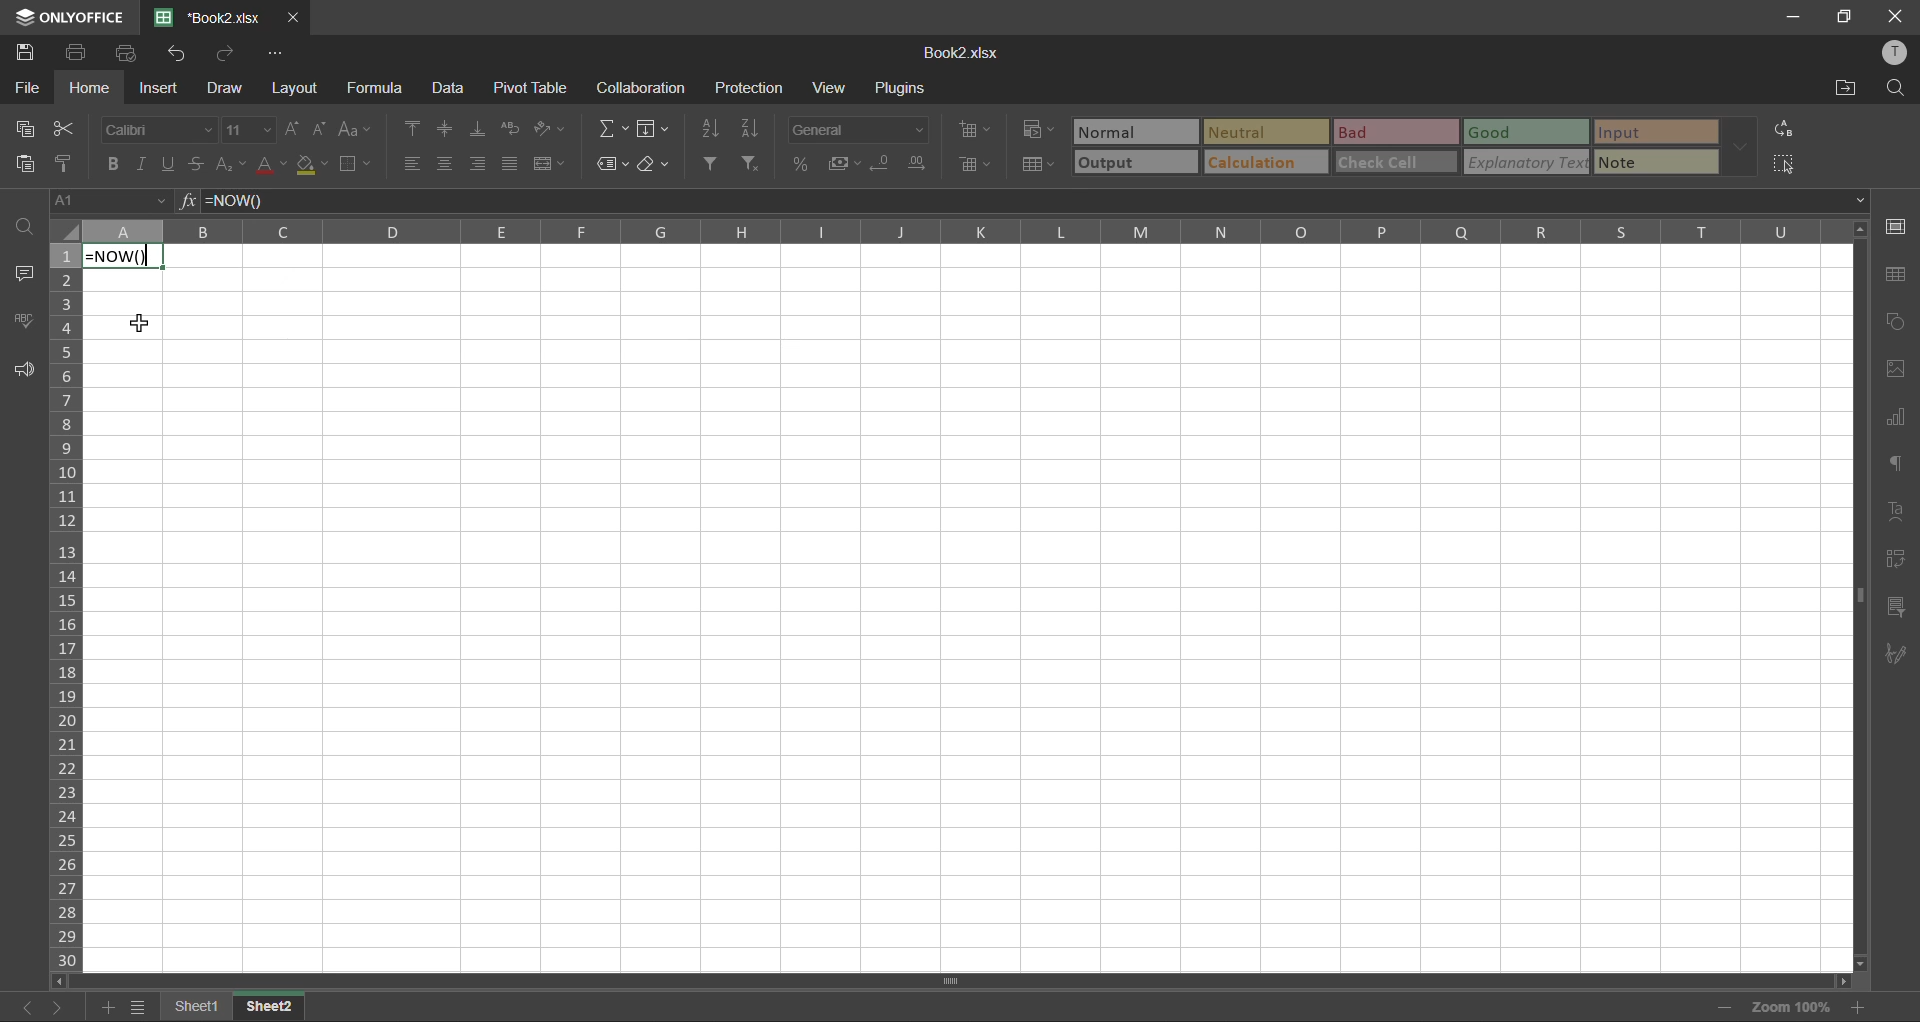 Image resolution: width=1920 pixels, height=1022 pixels. I want to click on formula, so click(263, 201).